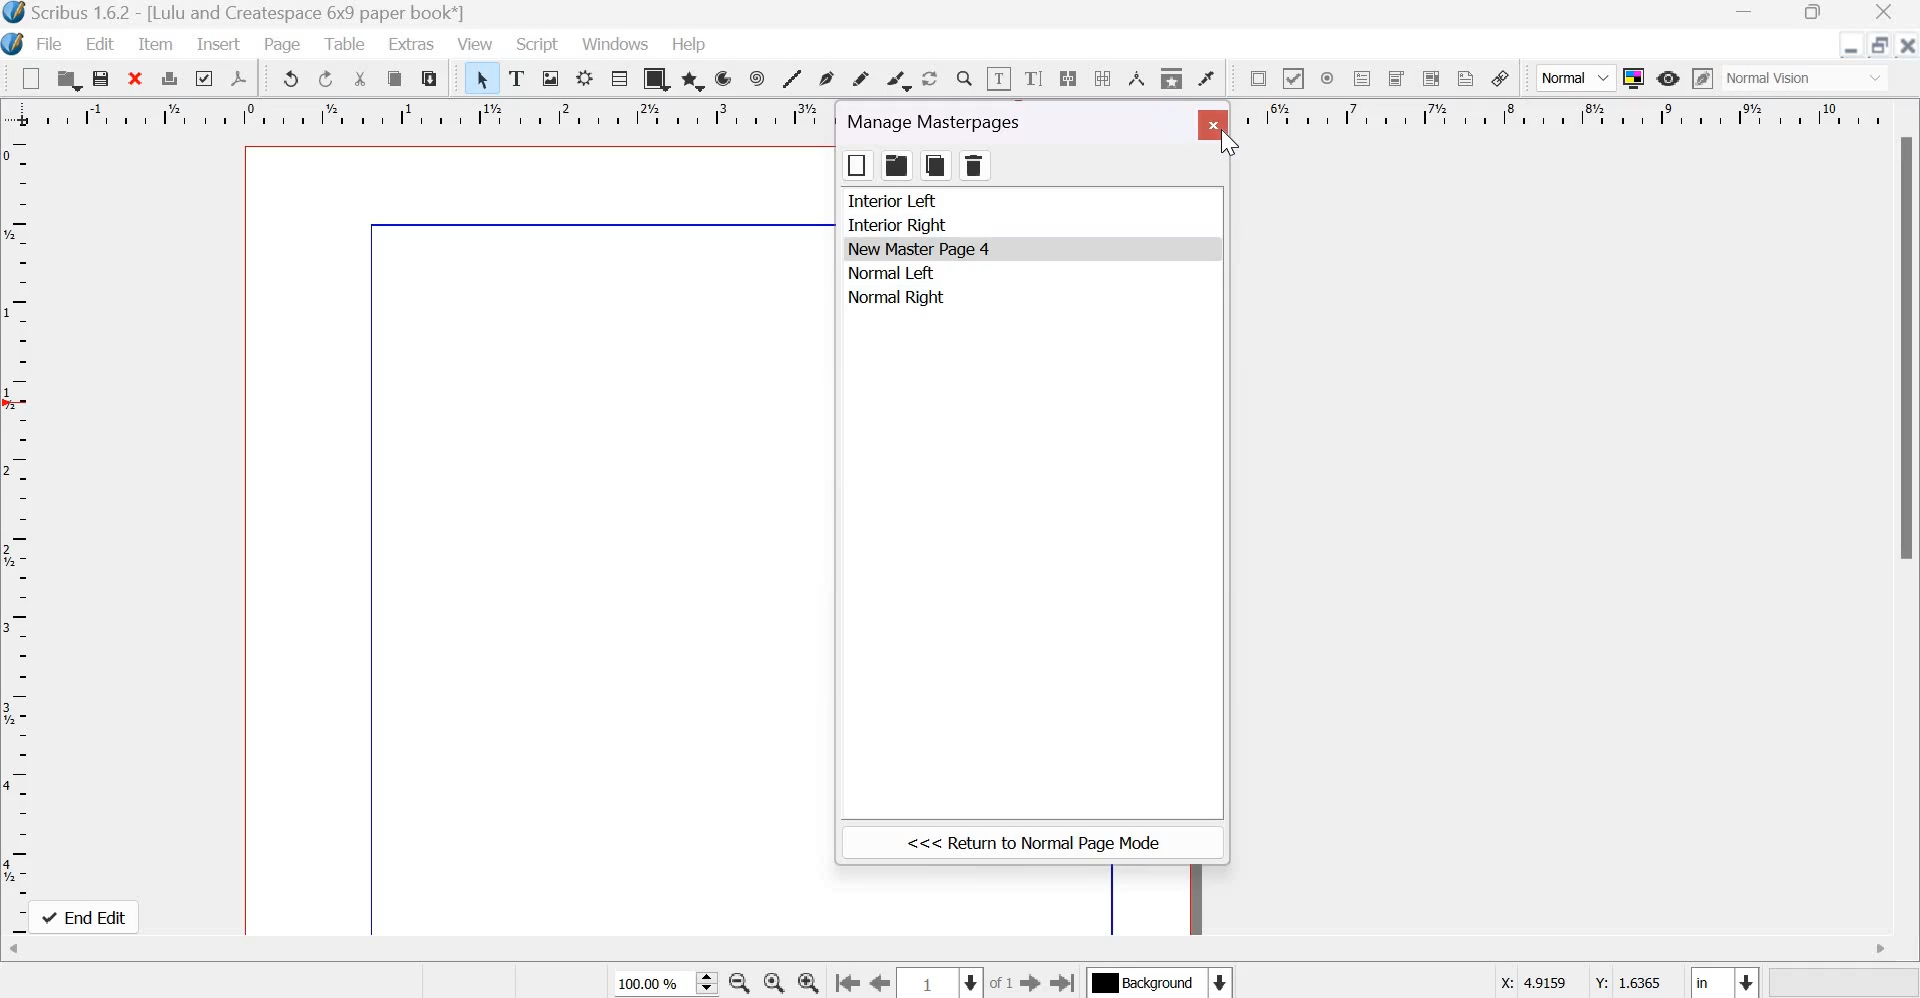 The image size is (1920, 998). Describe the element at coordinates (16, 950) in the screenshot. I see `scroll left` at that location.